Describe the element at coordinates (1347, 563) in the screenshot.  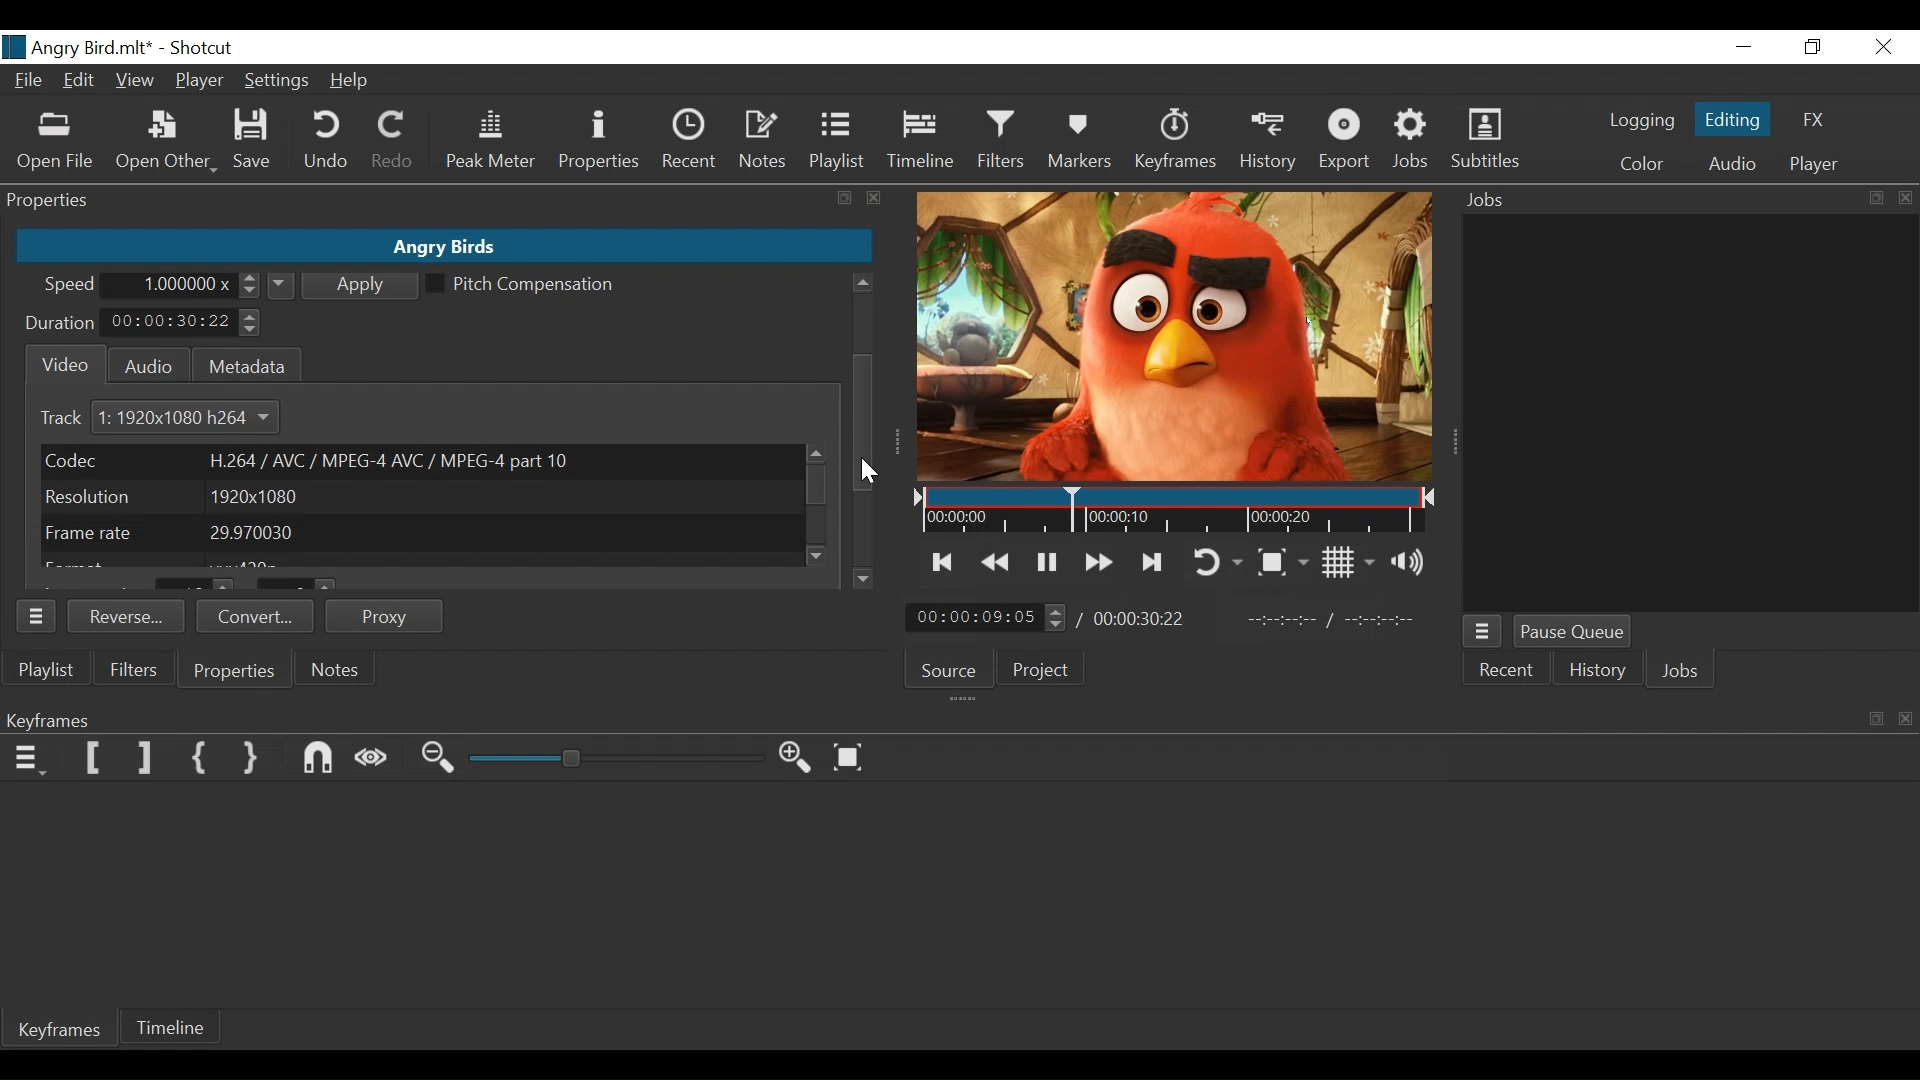
I see `Toggle display grid on player` at that location.